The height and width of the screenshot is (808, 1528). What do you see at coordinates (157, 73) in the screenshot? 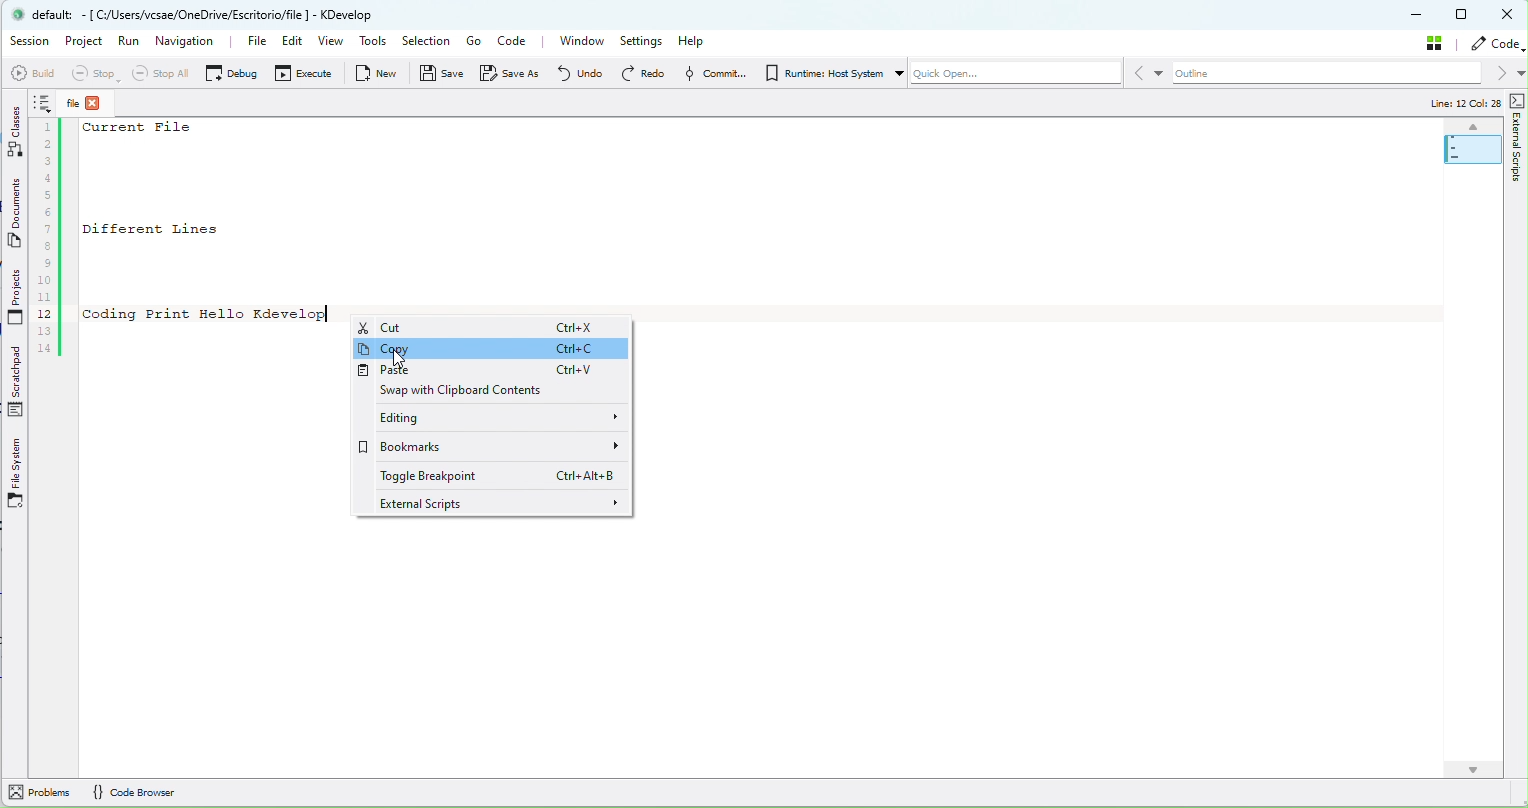
I see `Stop all` at bounding box center [157, 73].